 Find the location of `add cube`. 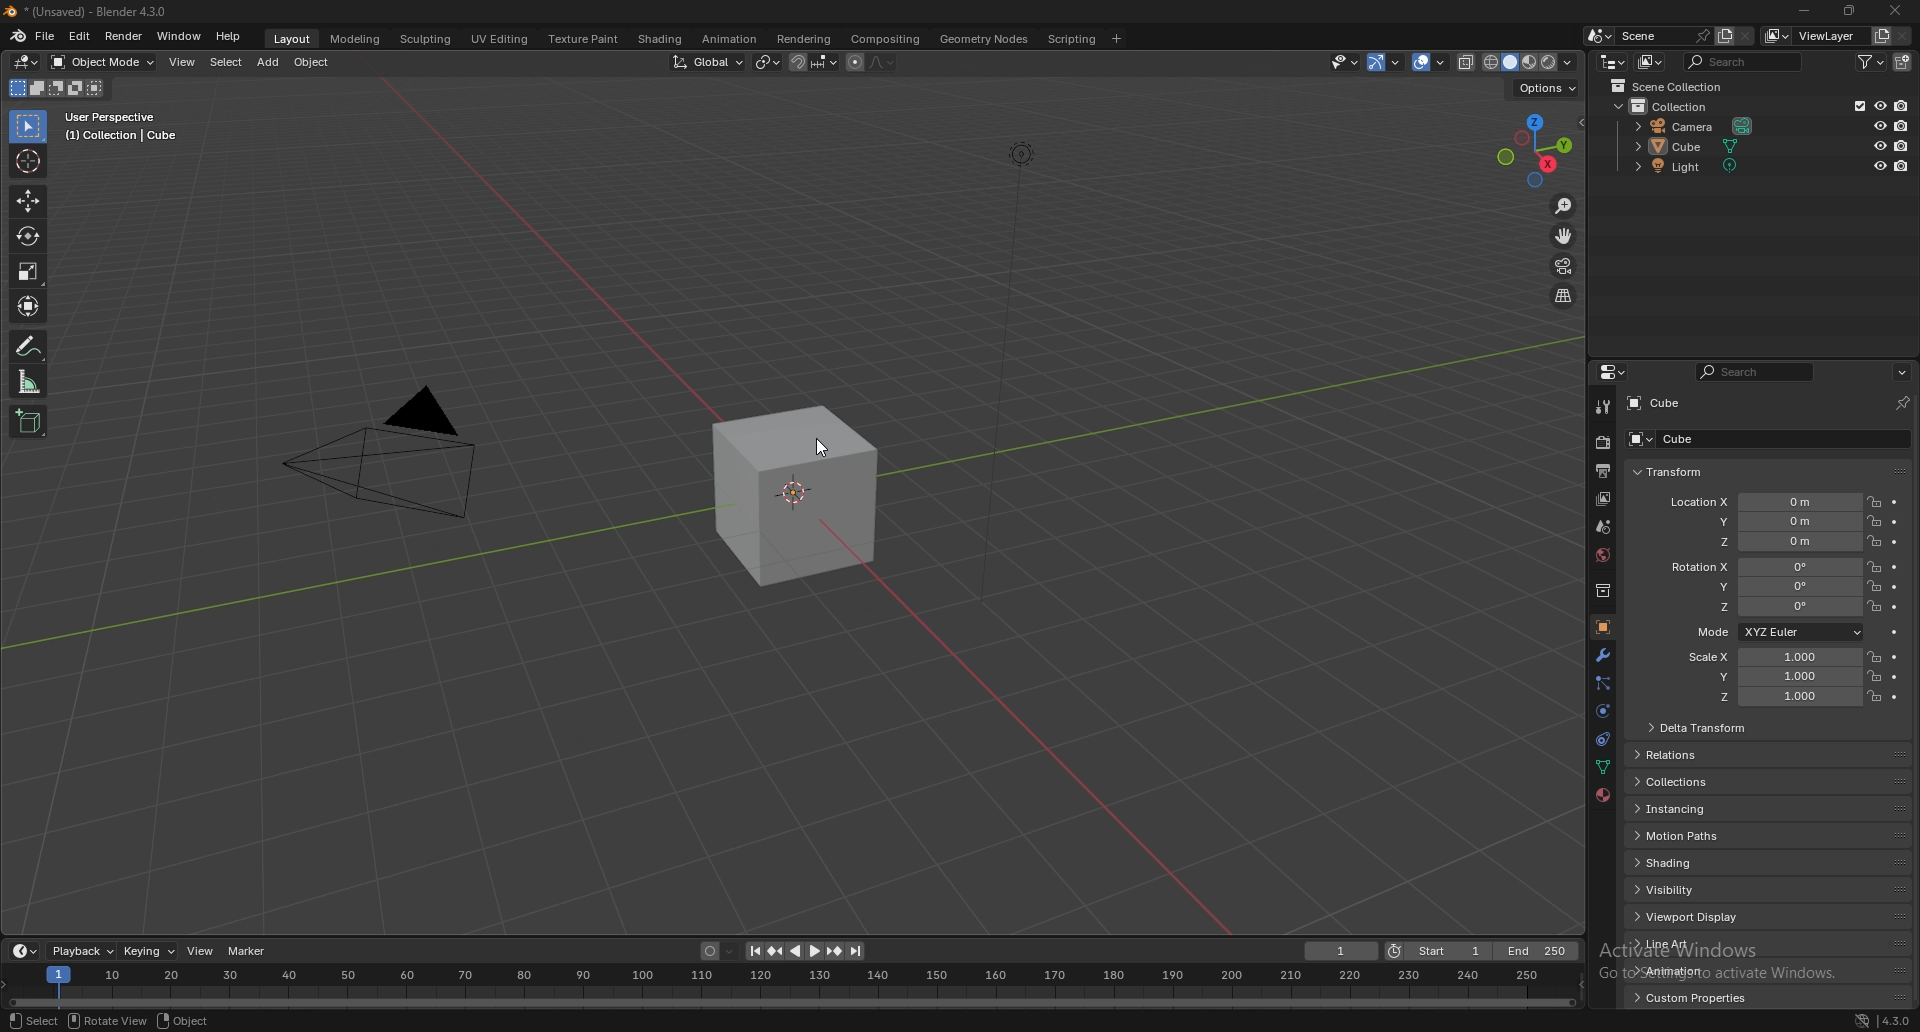

add cube is located at coordinates (28, 420).